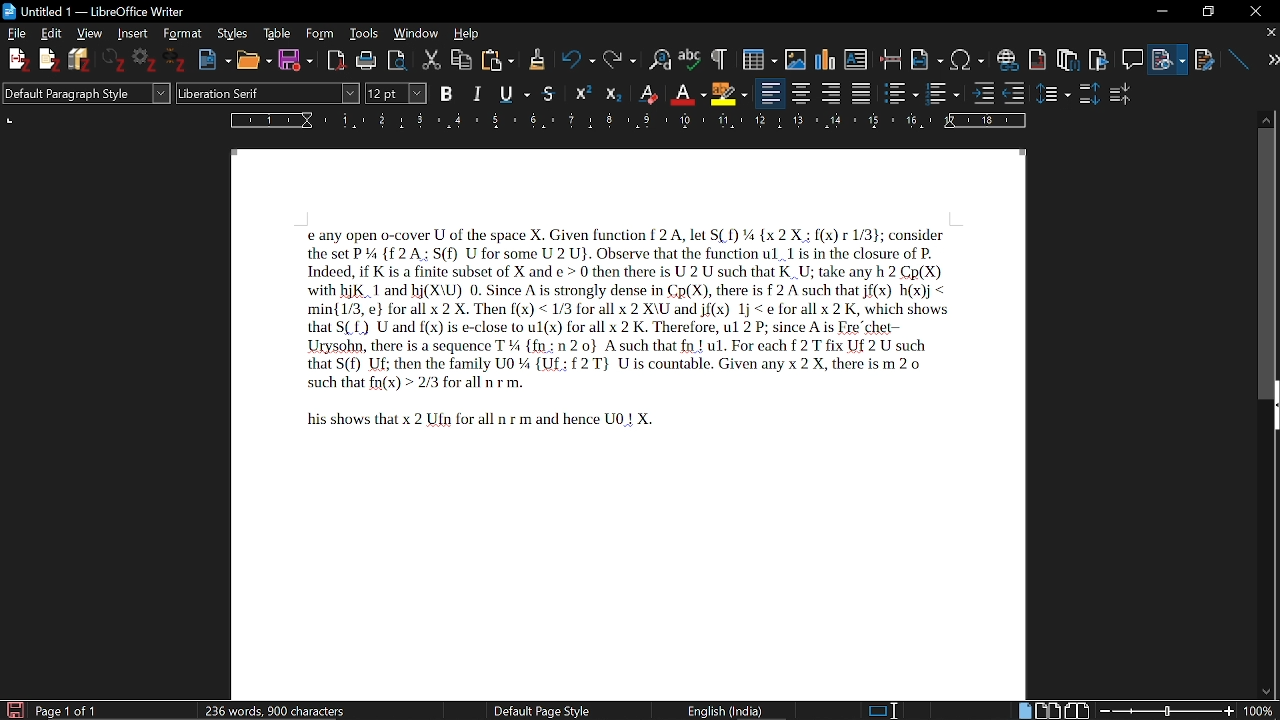  What do you see at coordinates (901, 93) in the screenshot?
I see `toggled unordered list` at bounding box center [901, 93].